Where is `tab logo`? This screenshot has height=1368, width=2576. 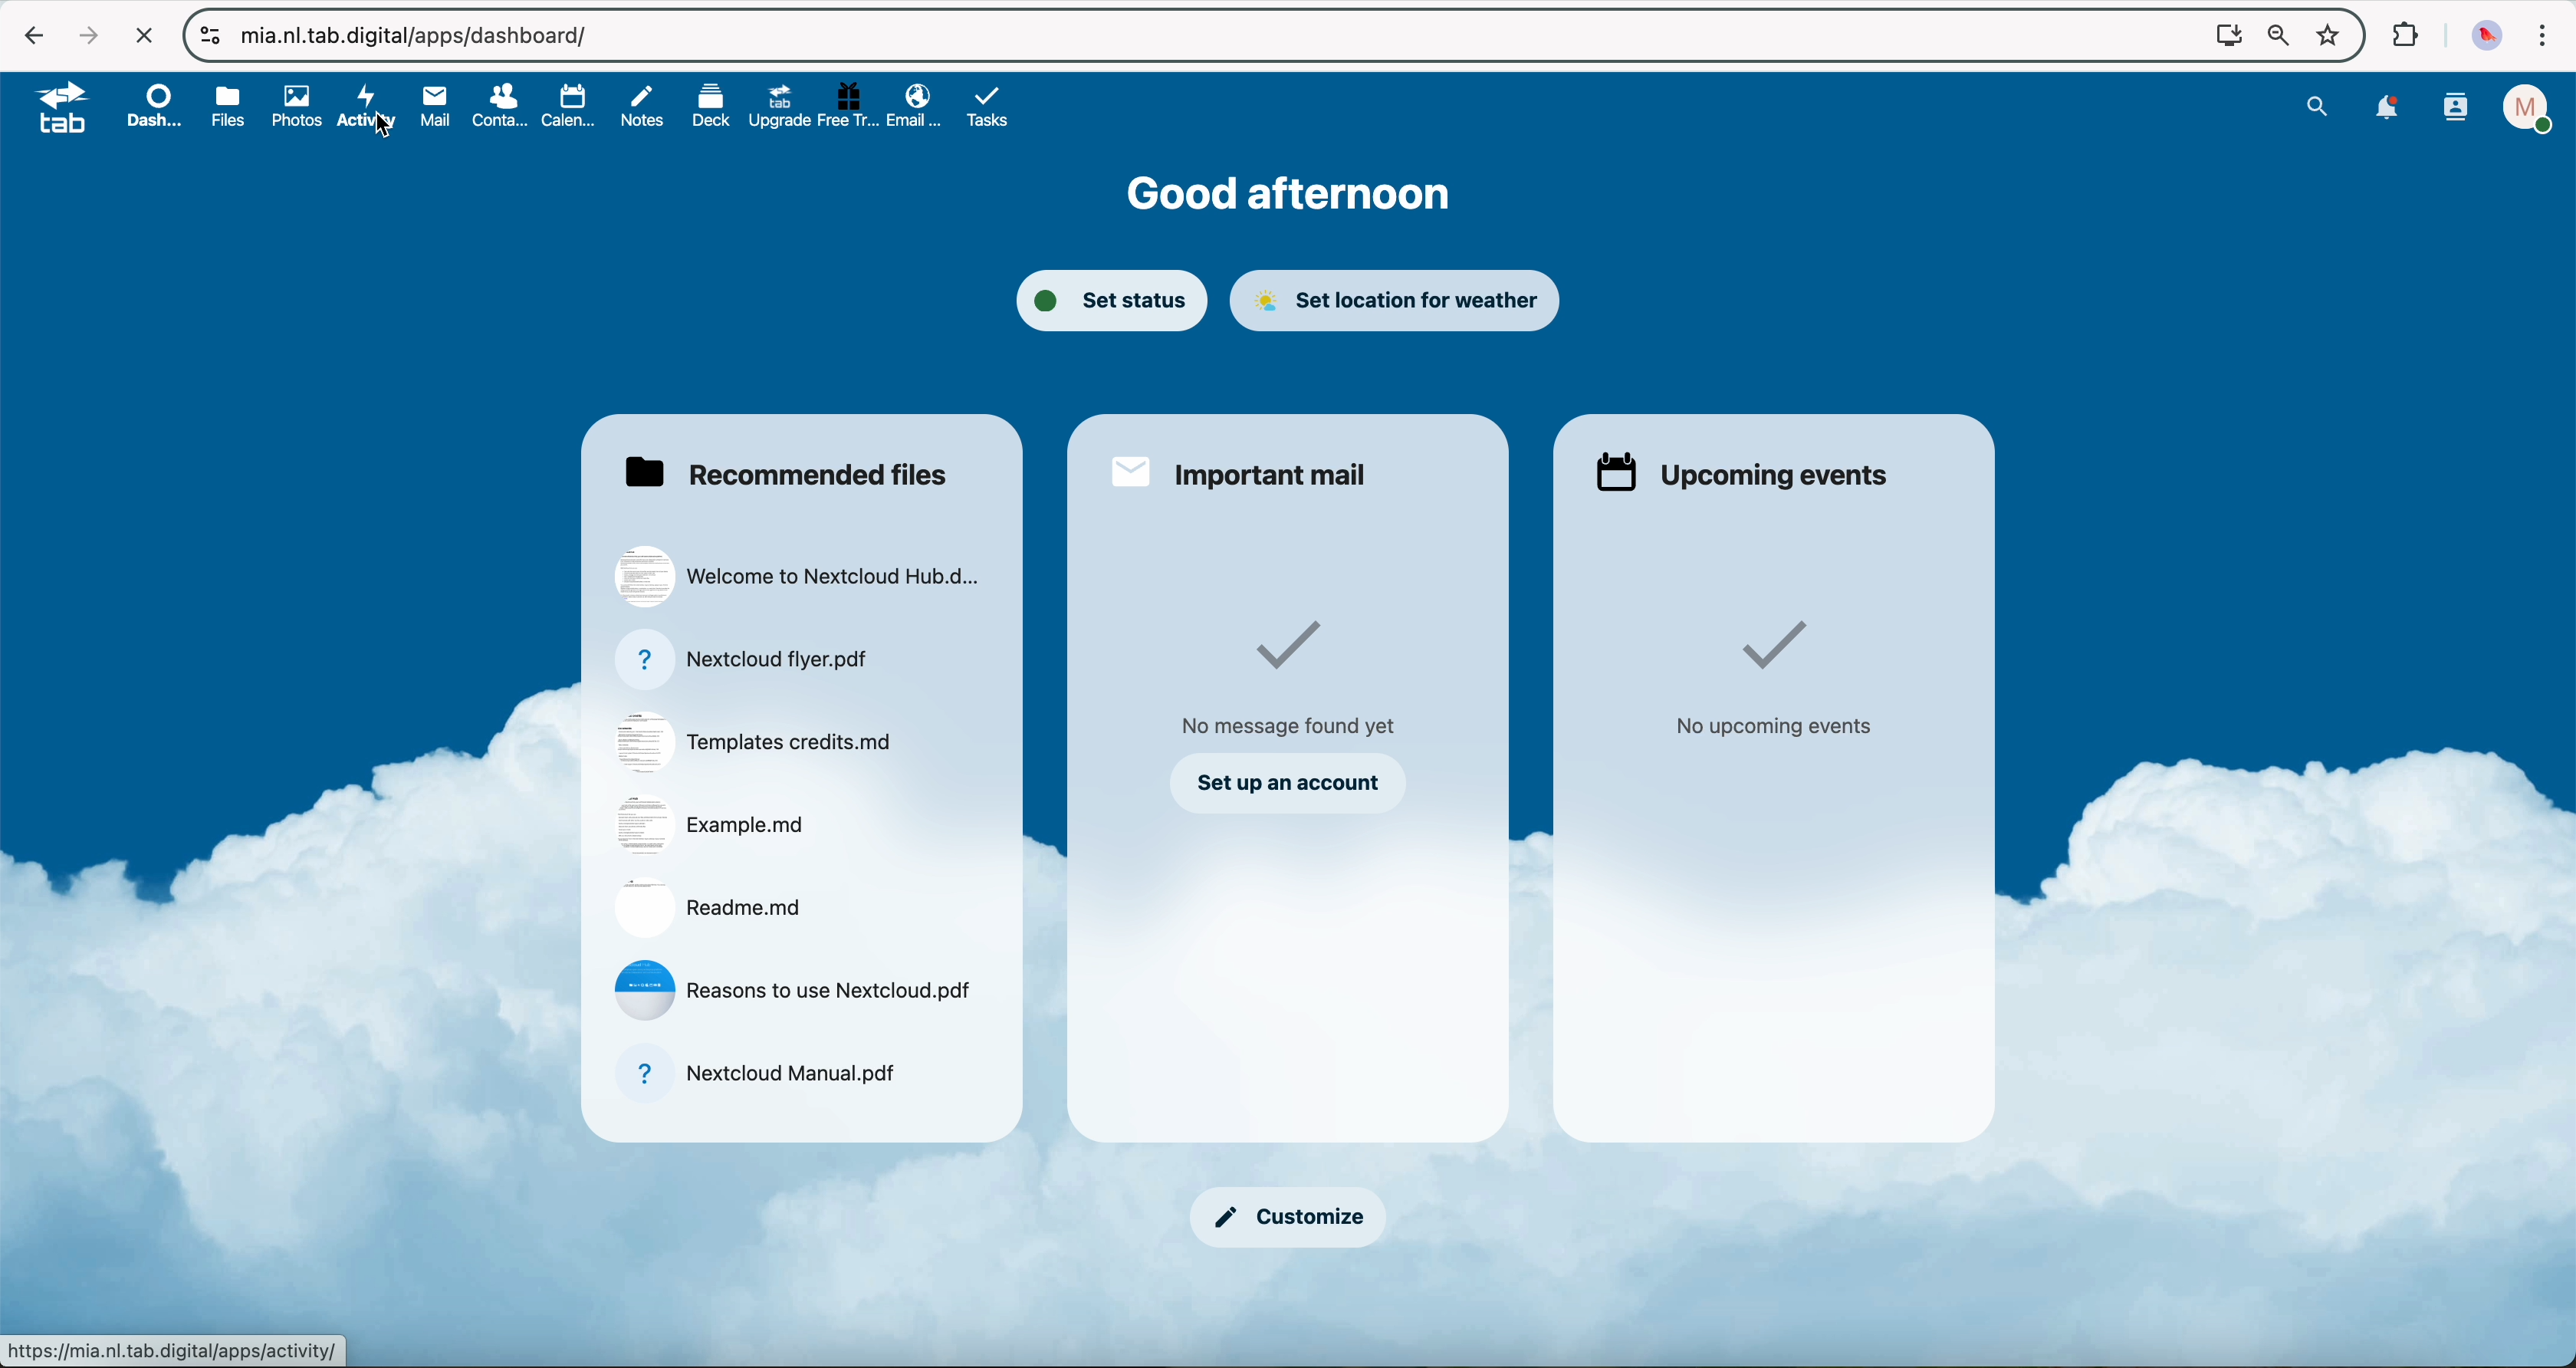
tab logo is located at coordinates (53, 109).